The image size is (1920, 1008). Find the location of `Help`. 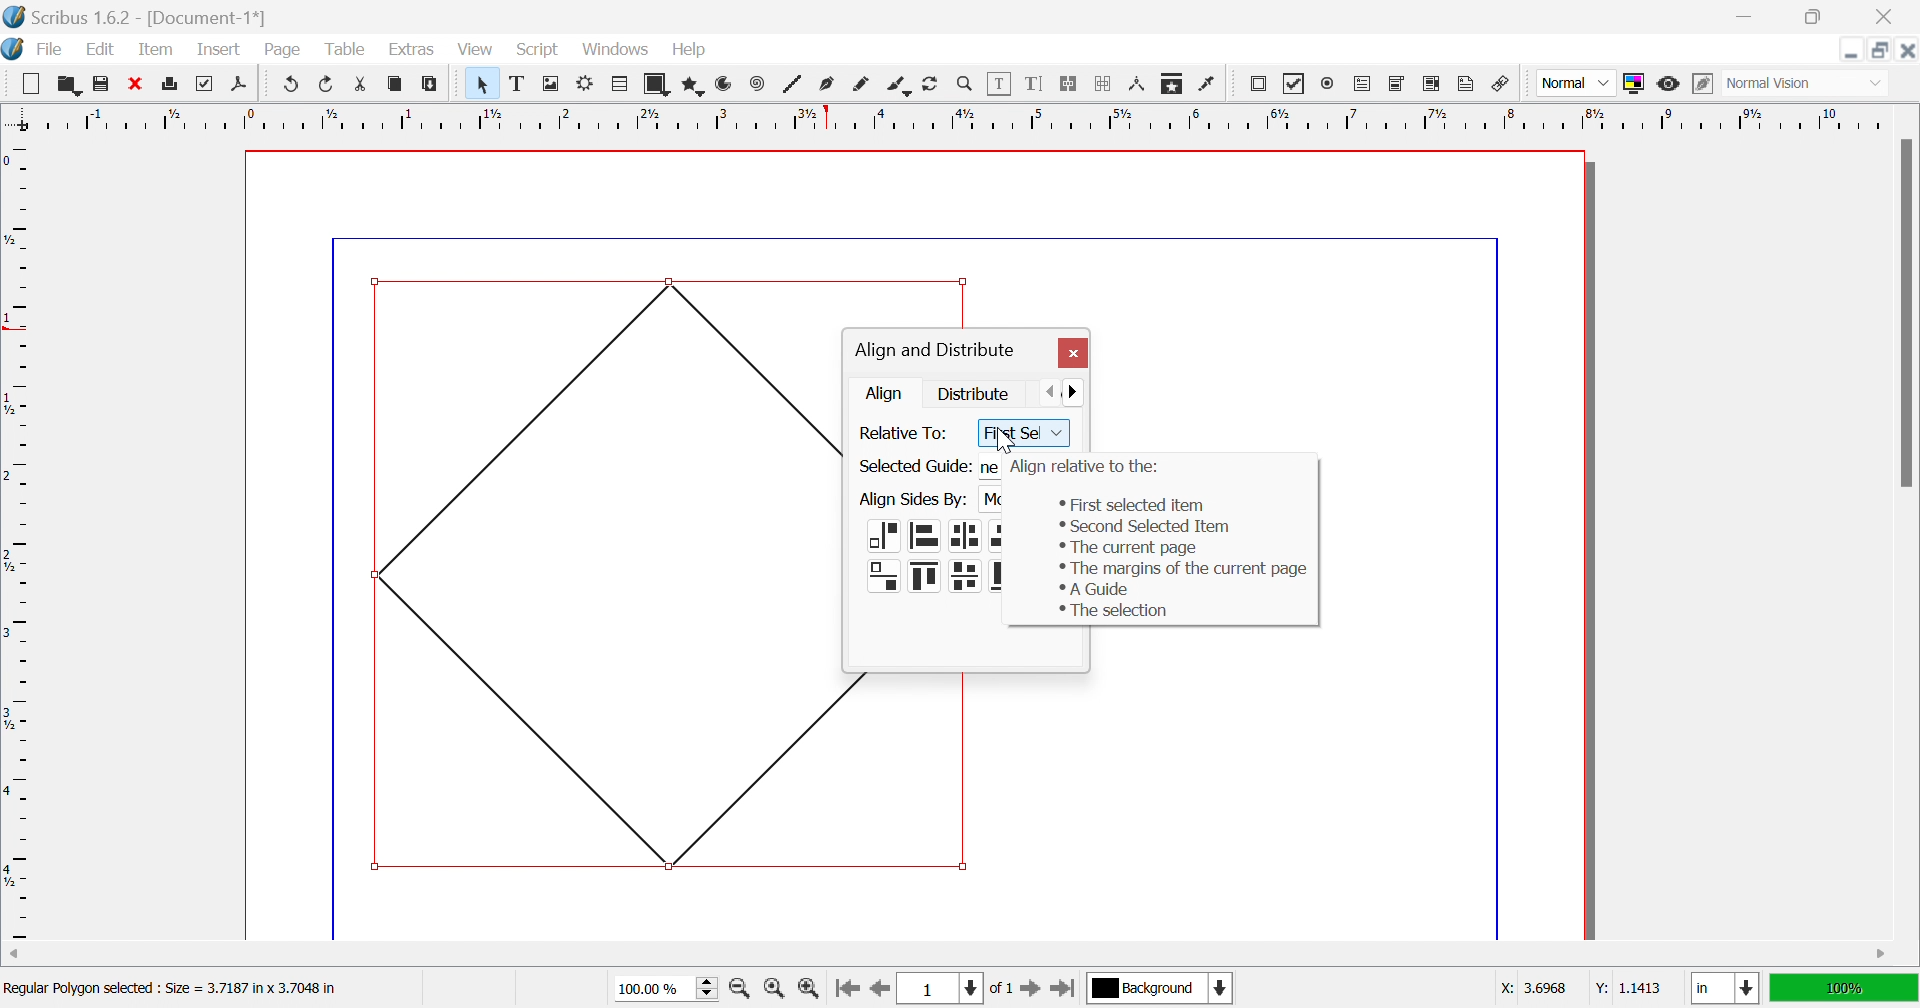

Help is located at coordinates (690, 50).